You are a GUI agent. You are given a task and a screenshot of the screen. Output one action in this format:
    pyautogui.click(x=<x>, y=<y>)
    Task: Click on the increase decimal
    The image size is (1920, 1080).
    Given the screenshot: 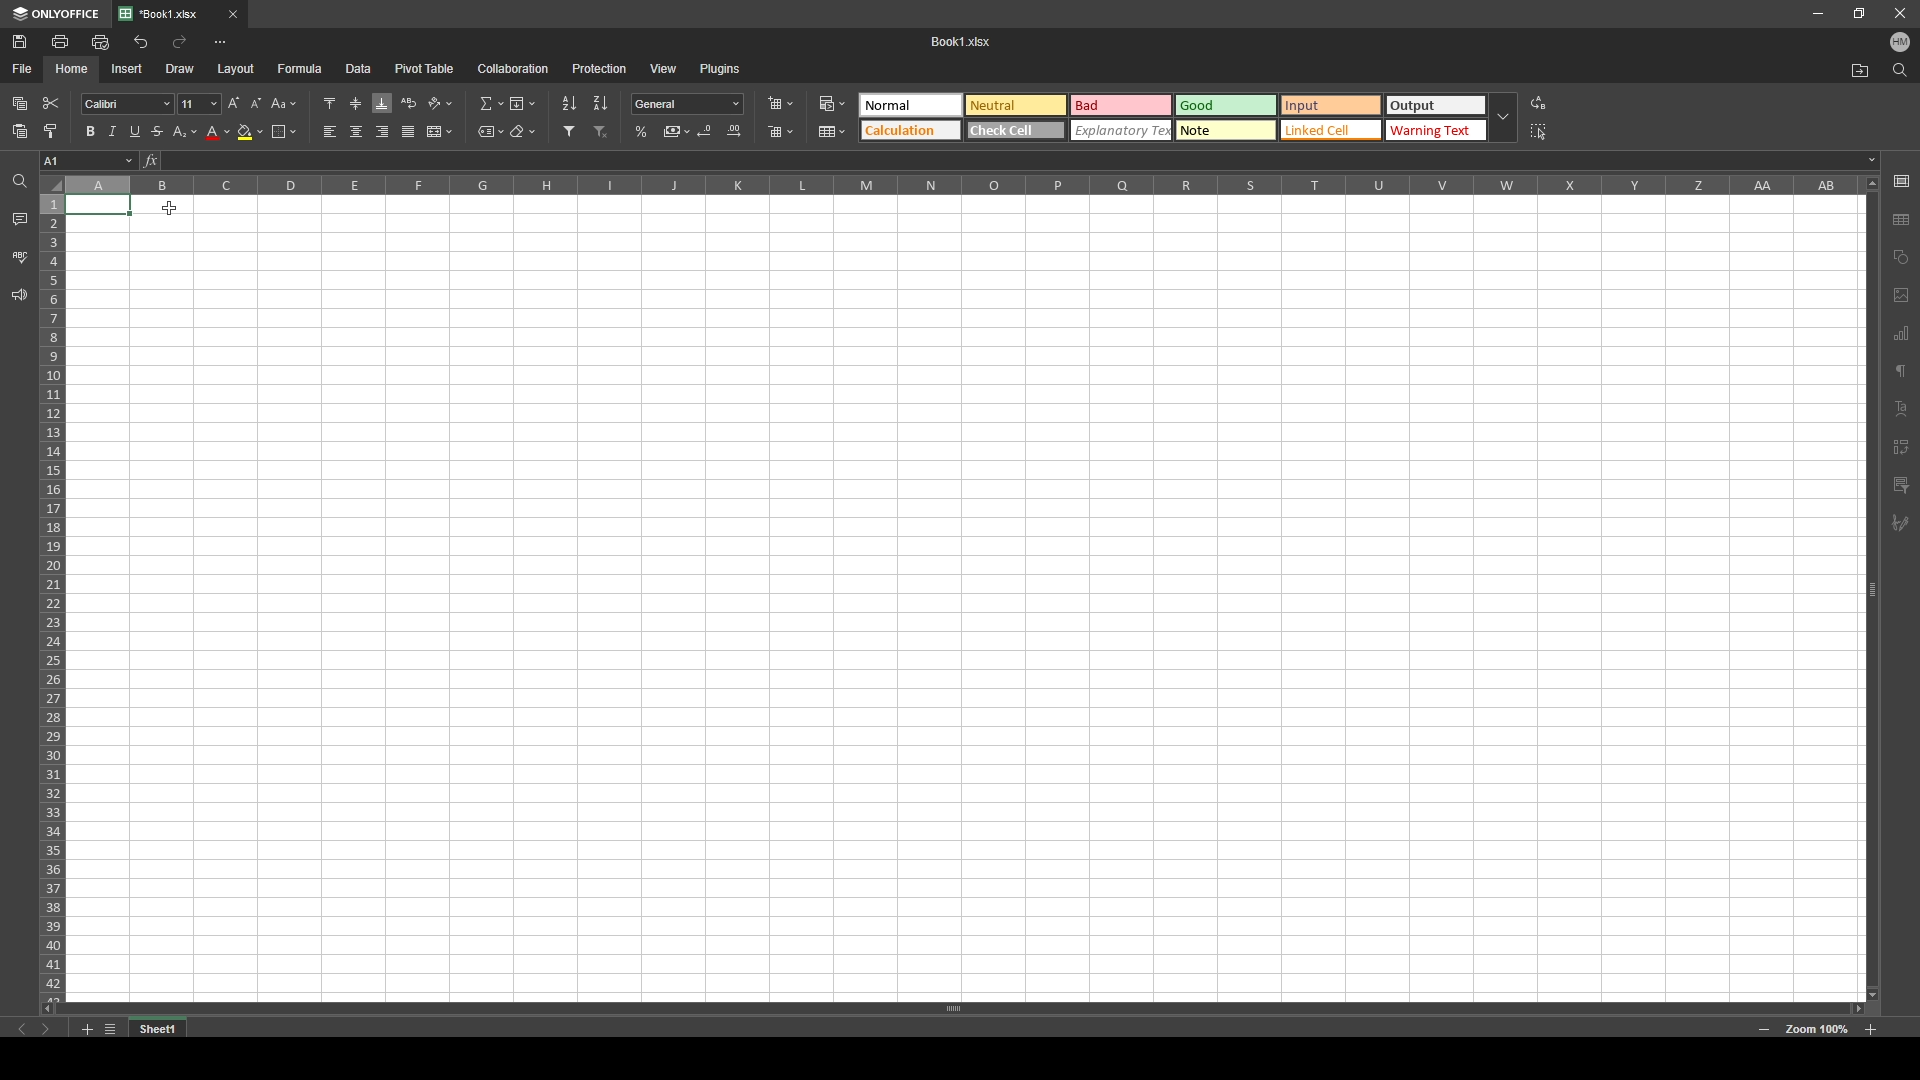 What is the action you would take?
    pyautogui.click(x=734, y=130)
    